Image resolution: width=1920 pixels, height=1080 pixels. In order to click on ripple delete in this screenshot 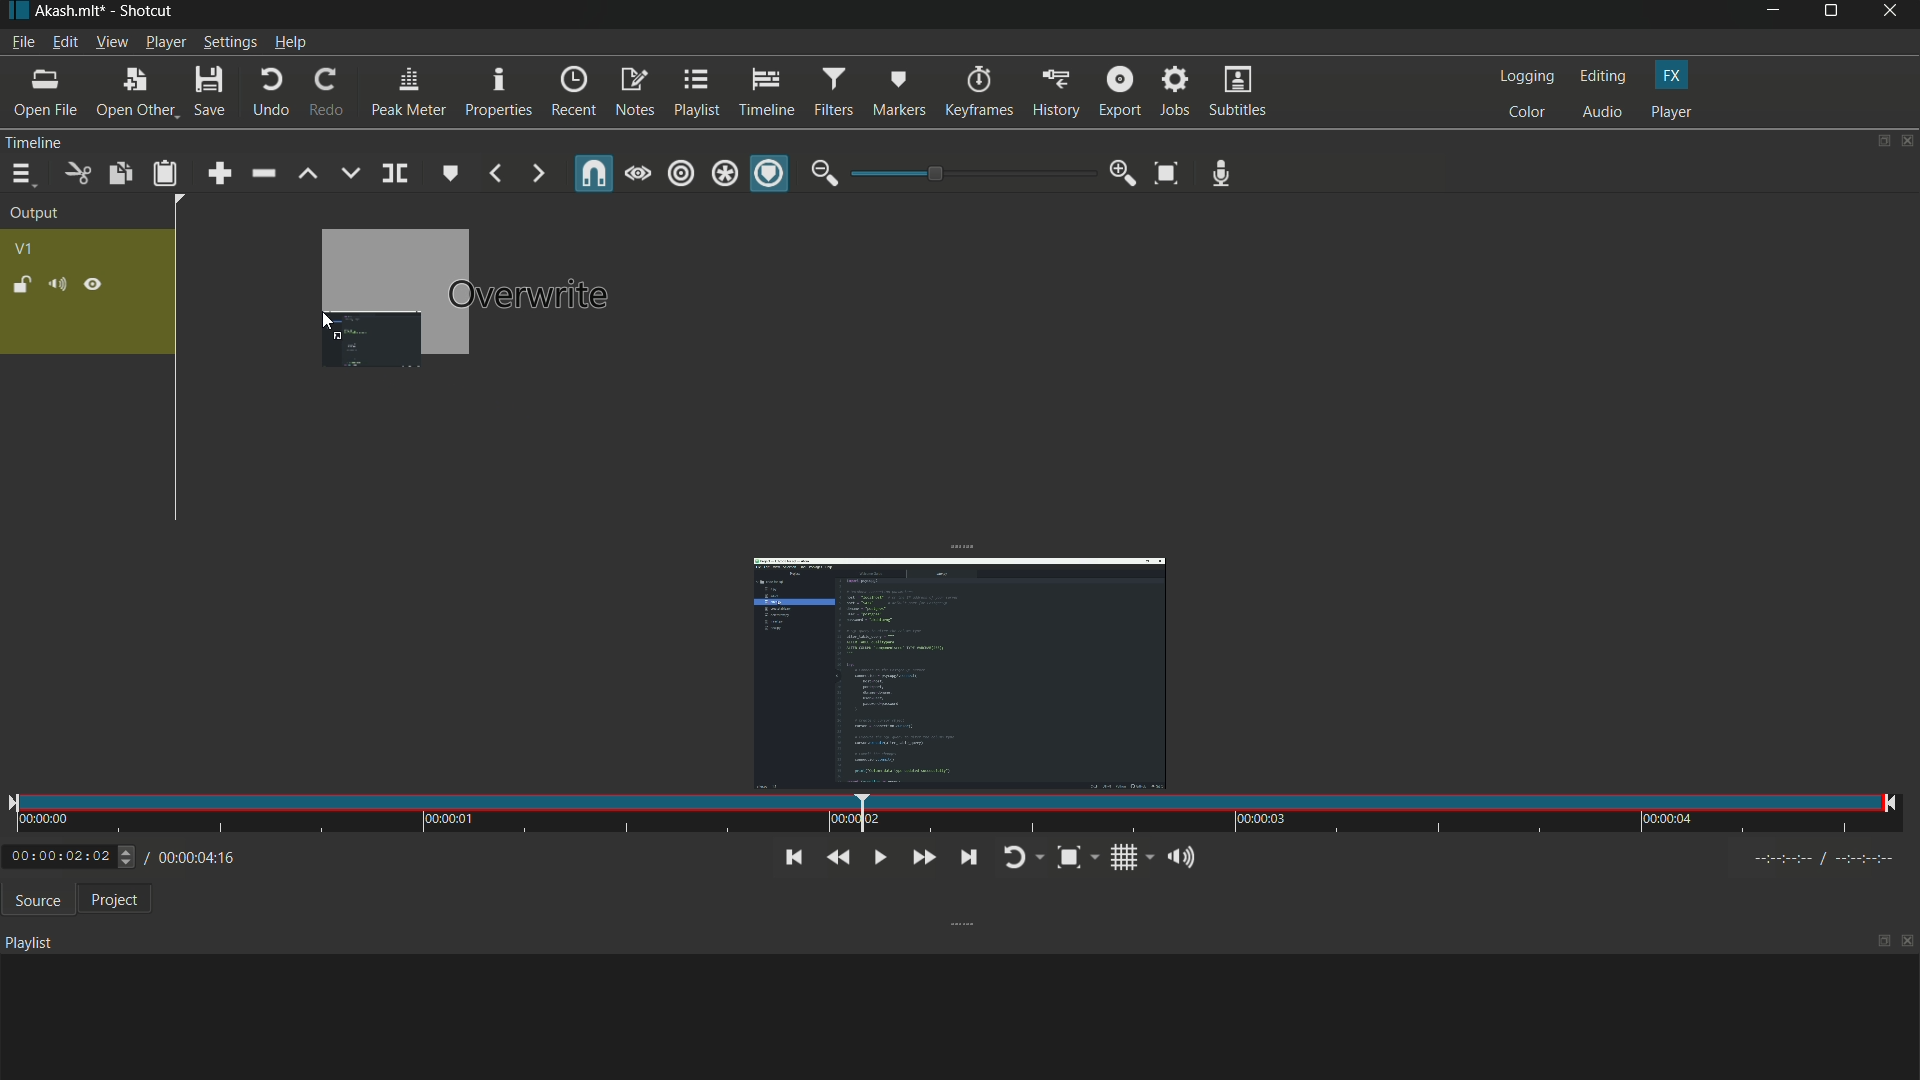, I will do `click(262, 173)`.